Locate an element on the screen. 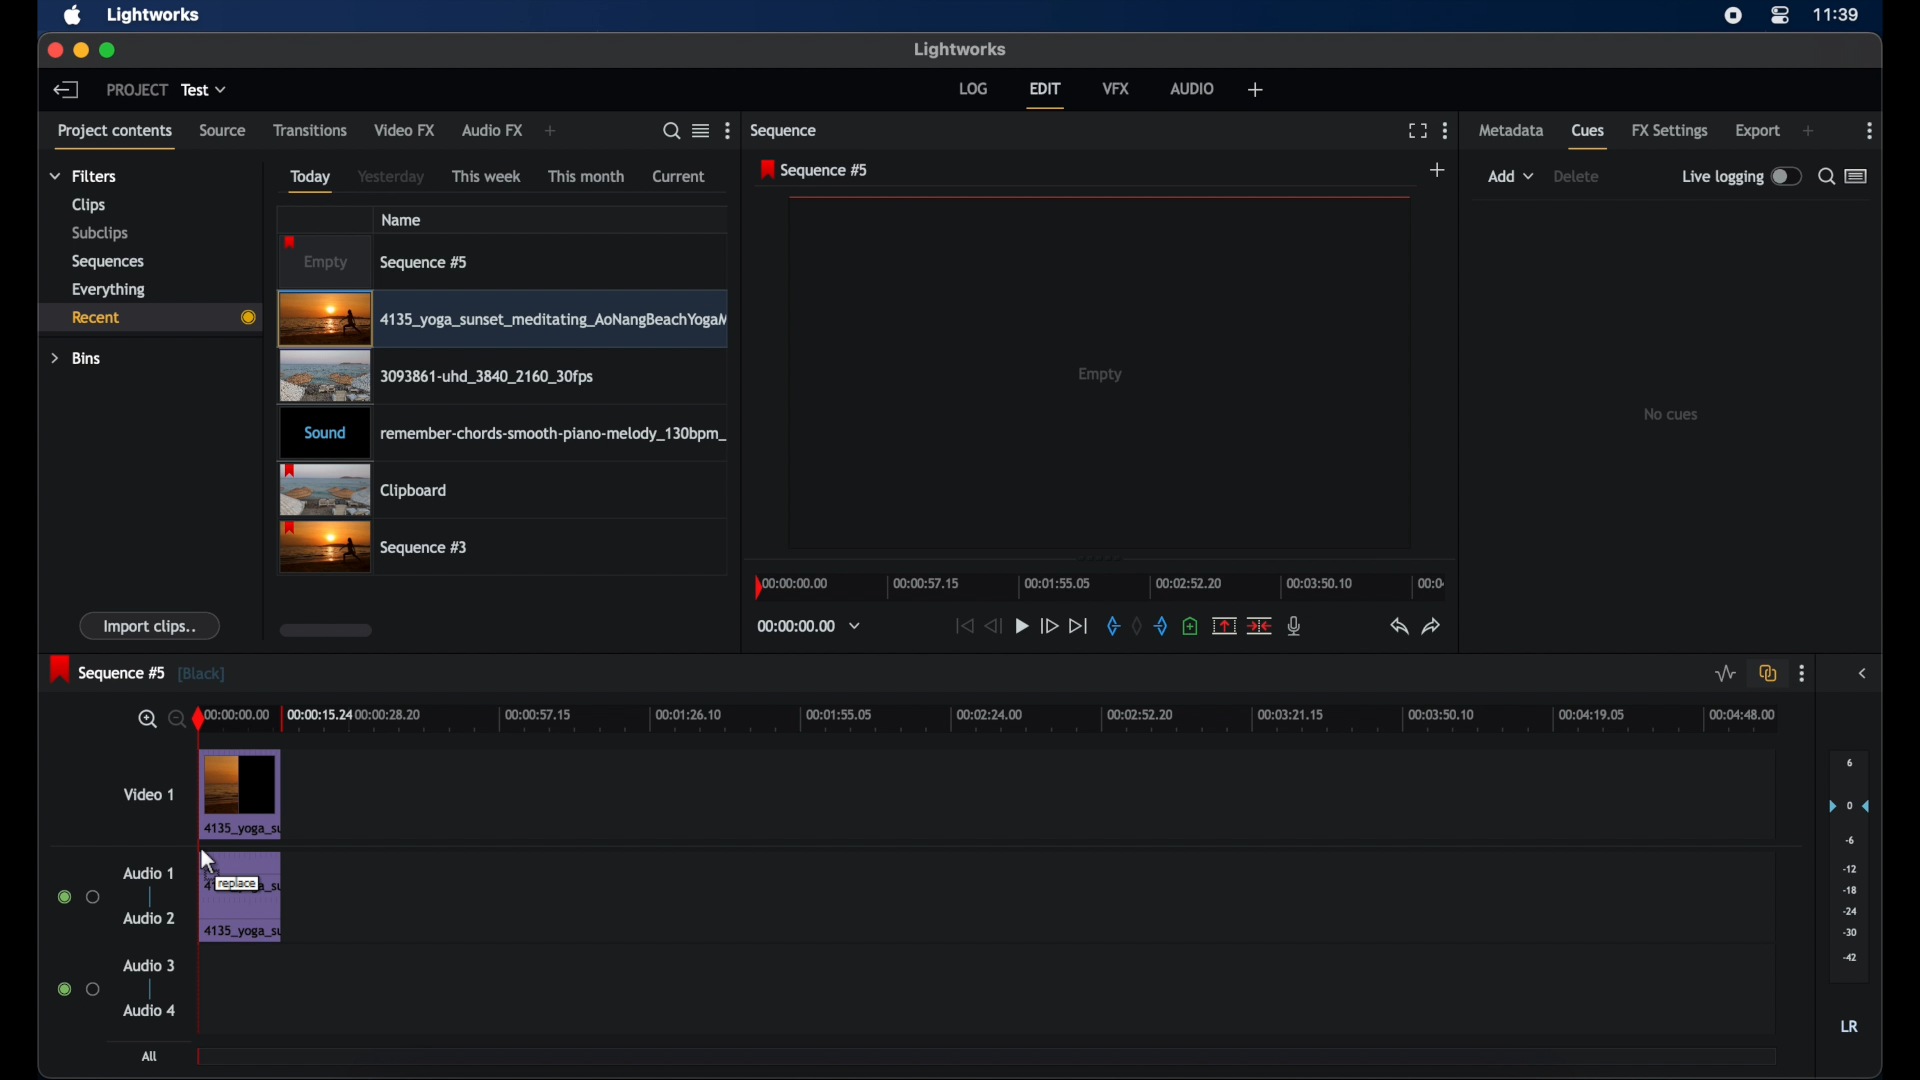 The width and height of the screenshot is (1920, 1080). project contents is located at coordinates (115, 137).